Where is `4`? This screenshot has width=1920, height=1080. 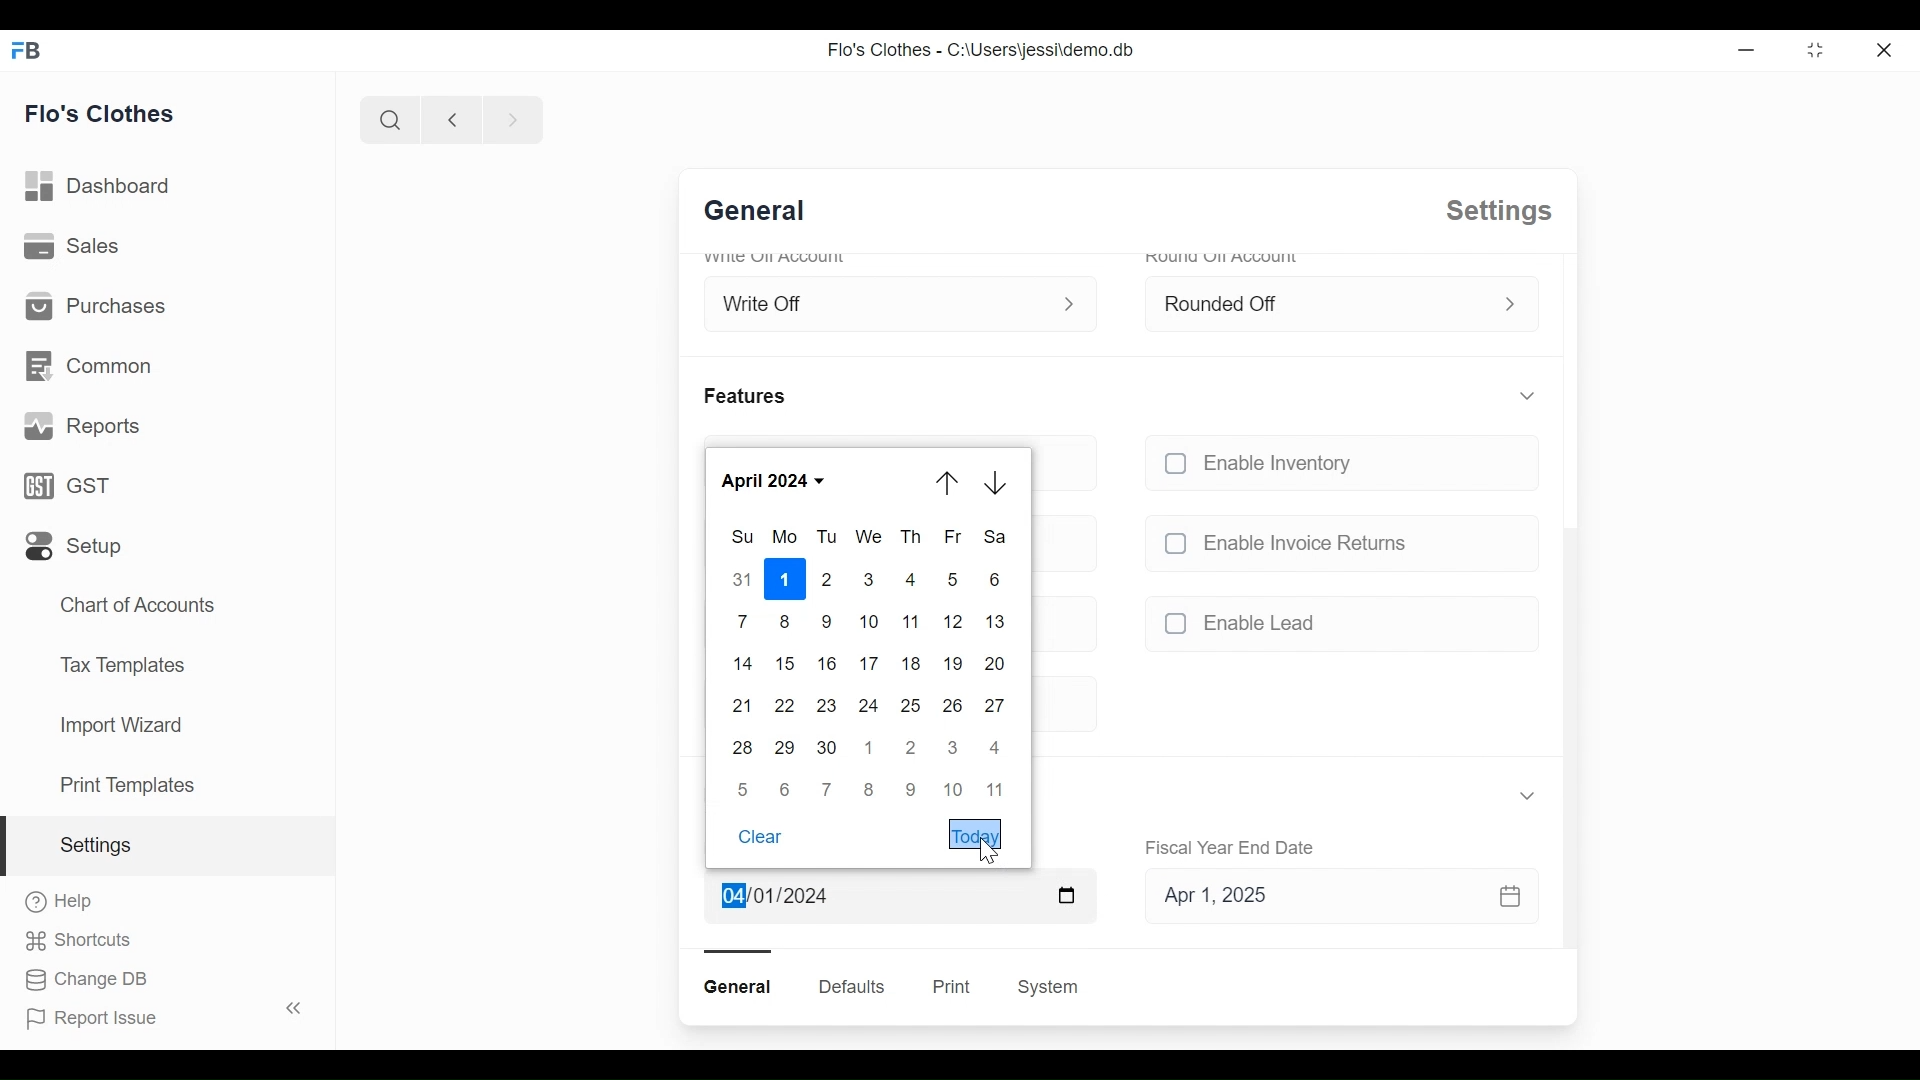
4 is located at coordinates (994, 747).